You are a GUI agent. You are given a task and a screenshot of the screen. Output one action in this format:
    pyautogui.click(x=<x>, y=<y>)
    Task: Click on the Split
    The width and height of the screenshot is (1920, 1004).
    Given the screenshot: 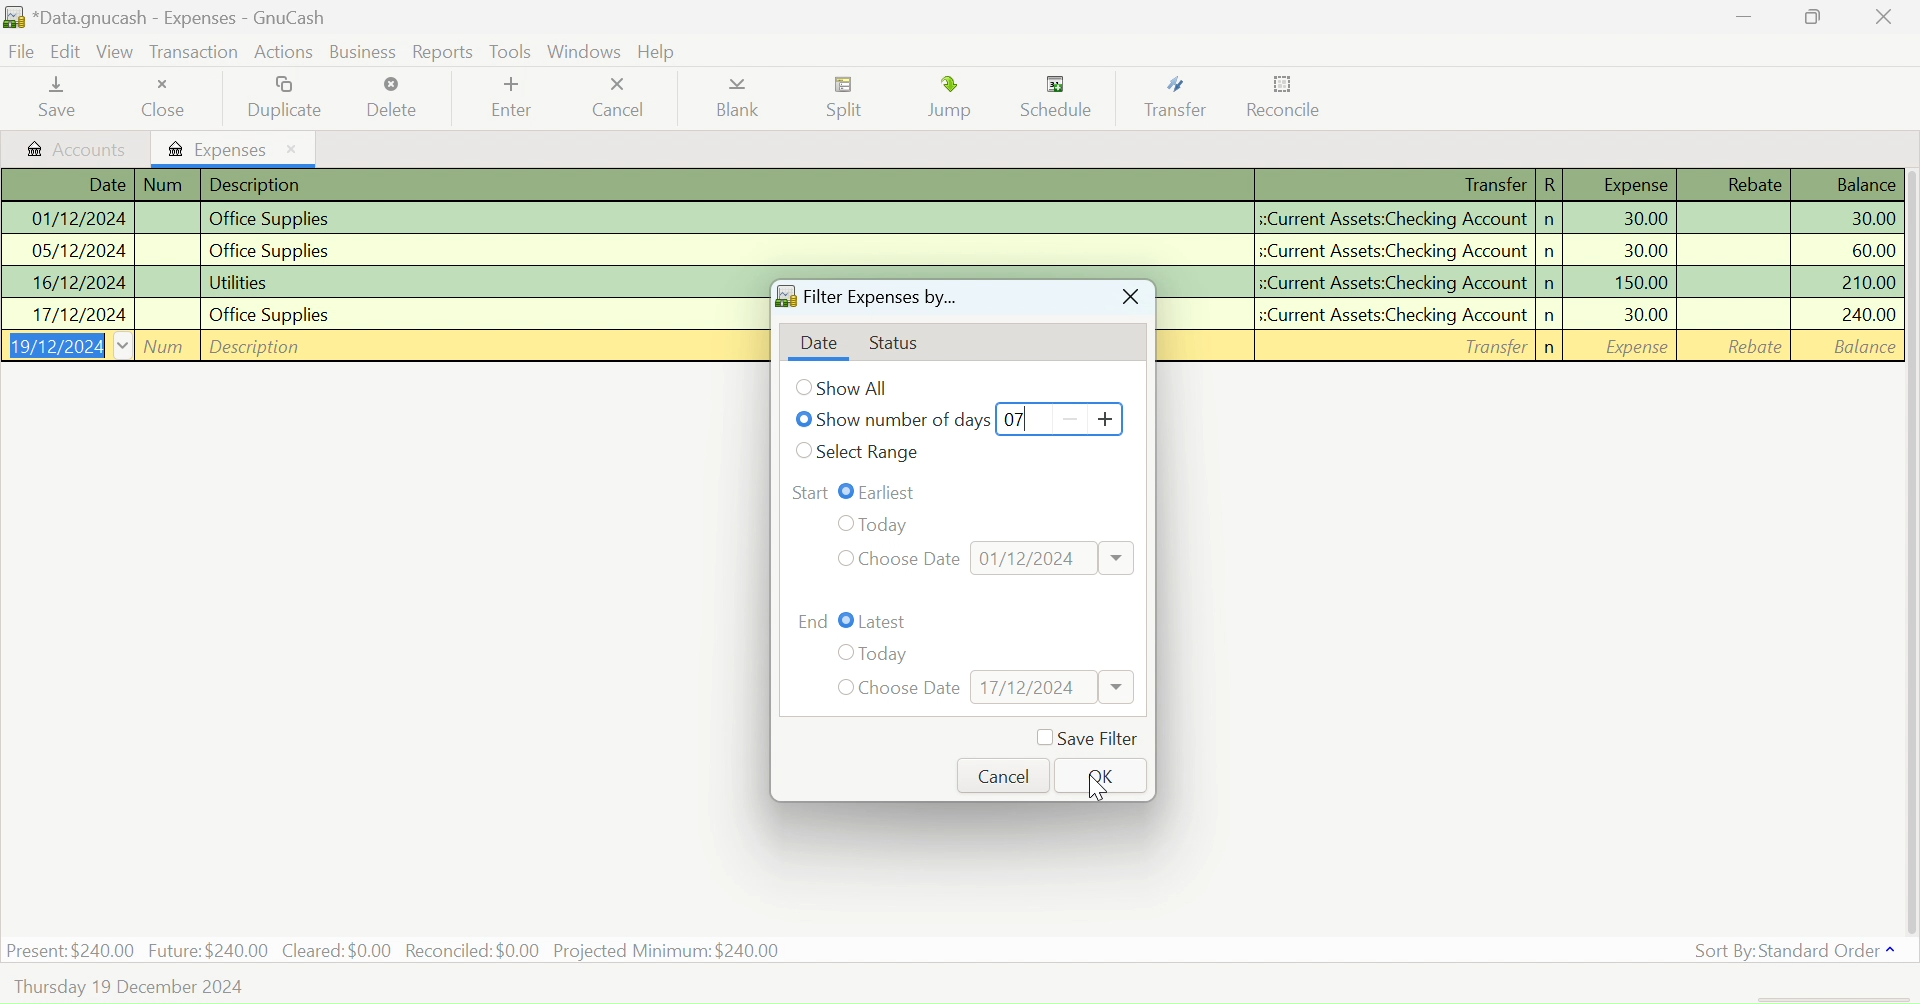 What is the action you would take?
    pyautogui.click(x=850, y=100)
    